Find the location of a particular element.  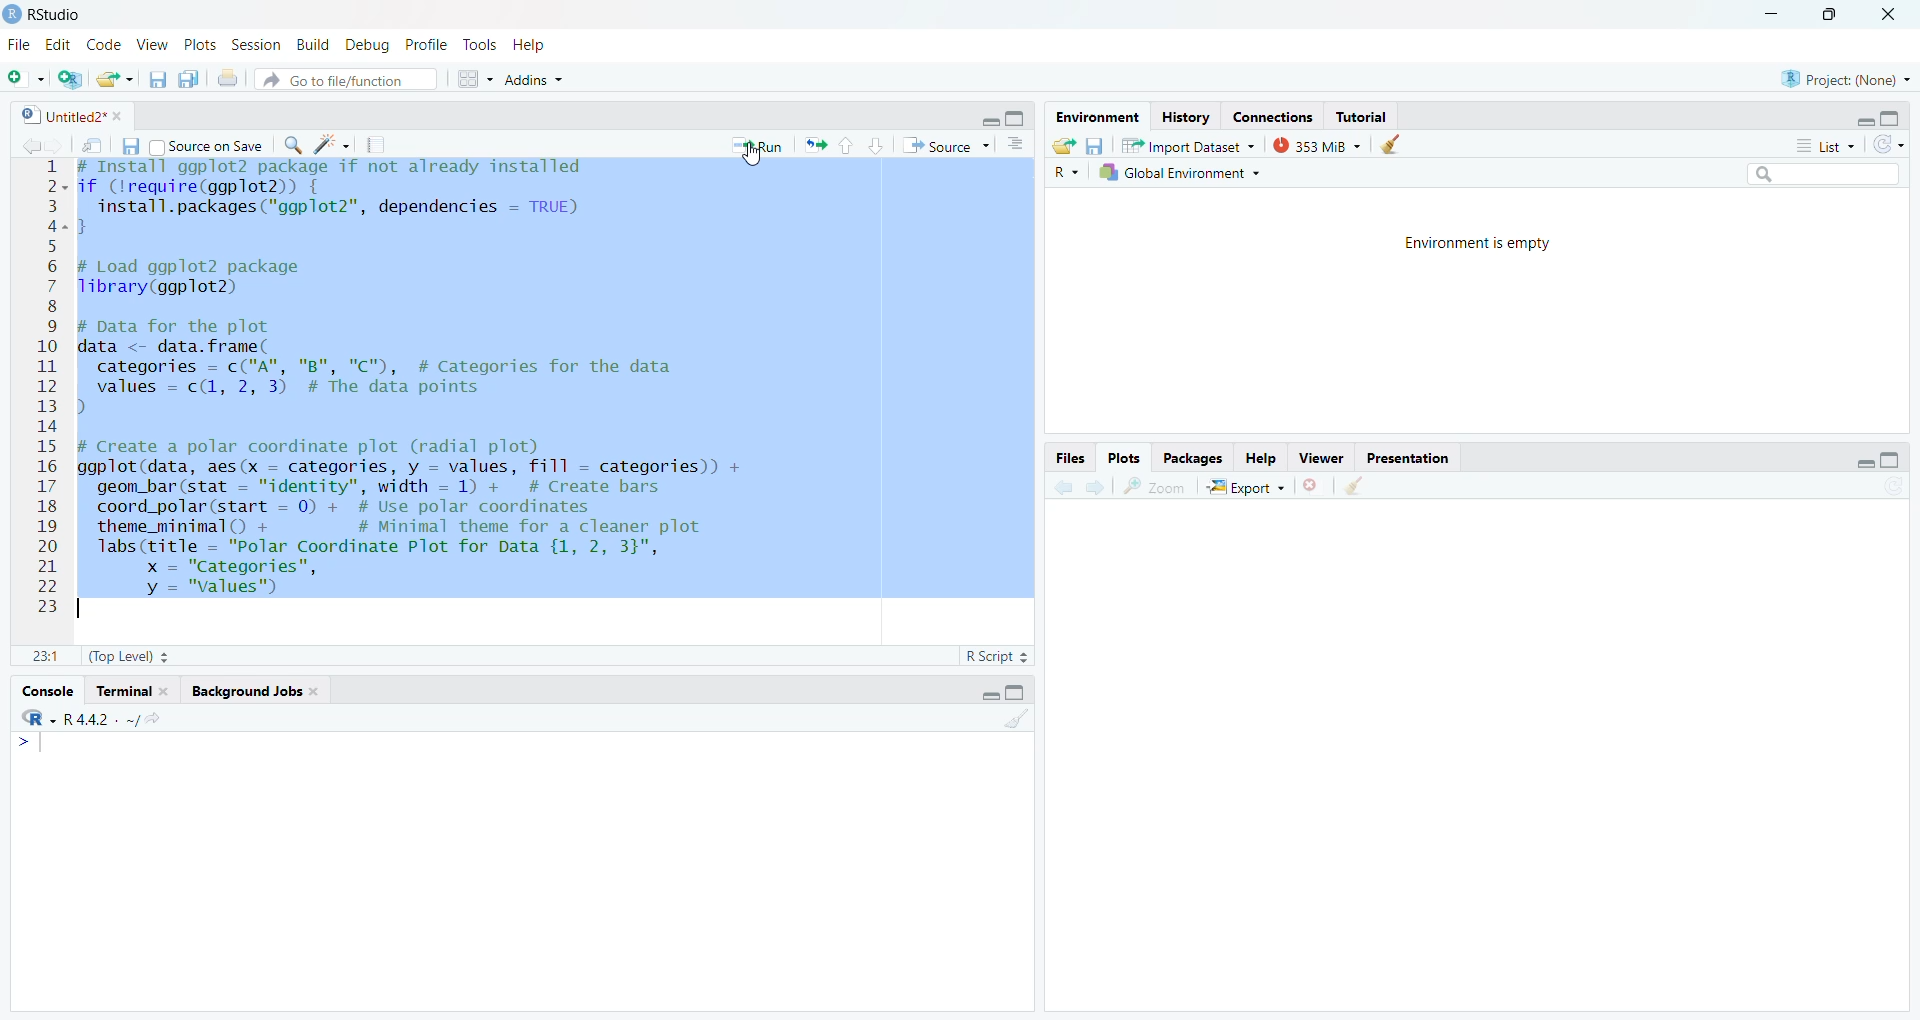

1:1 is located at coordinates (41, 656).